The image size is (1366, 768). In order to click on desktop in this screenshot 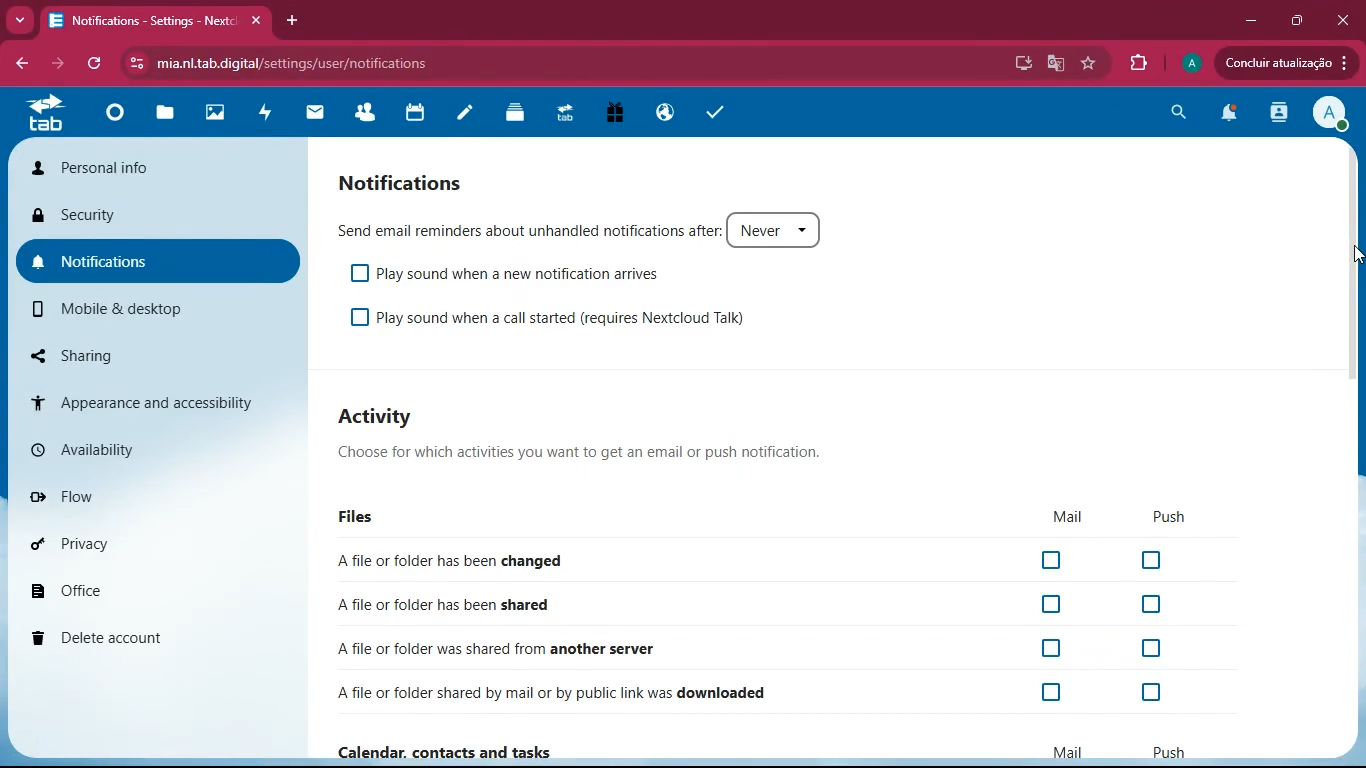, I will do `click(1020, 65)`.